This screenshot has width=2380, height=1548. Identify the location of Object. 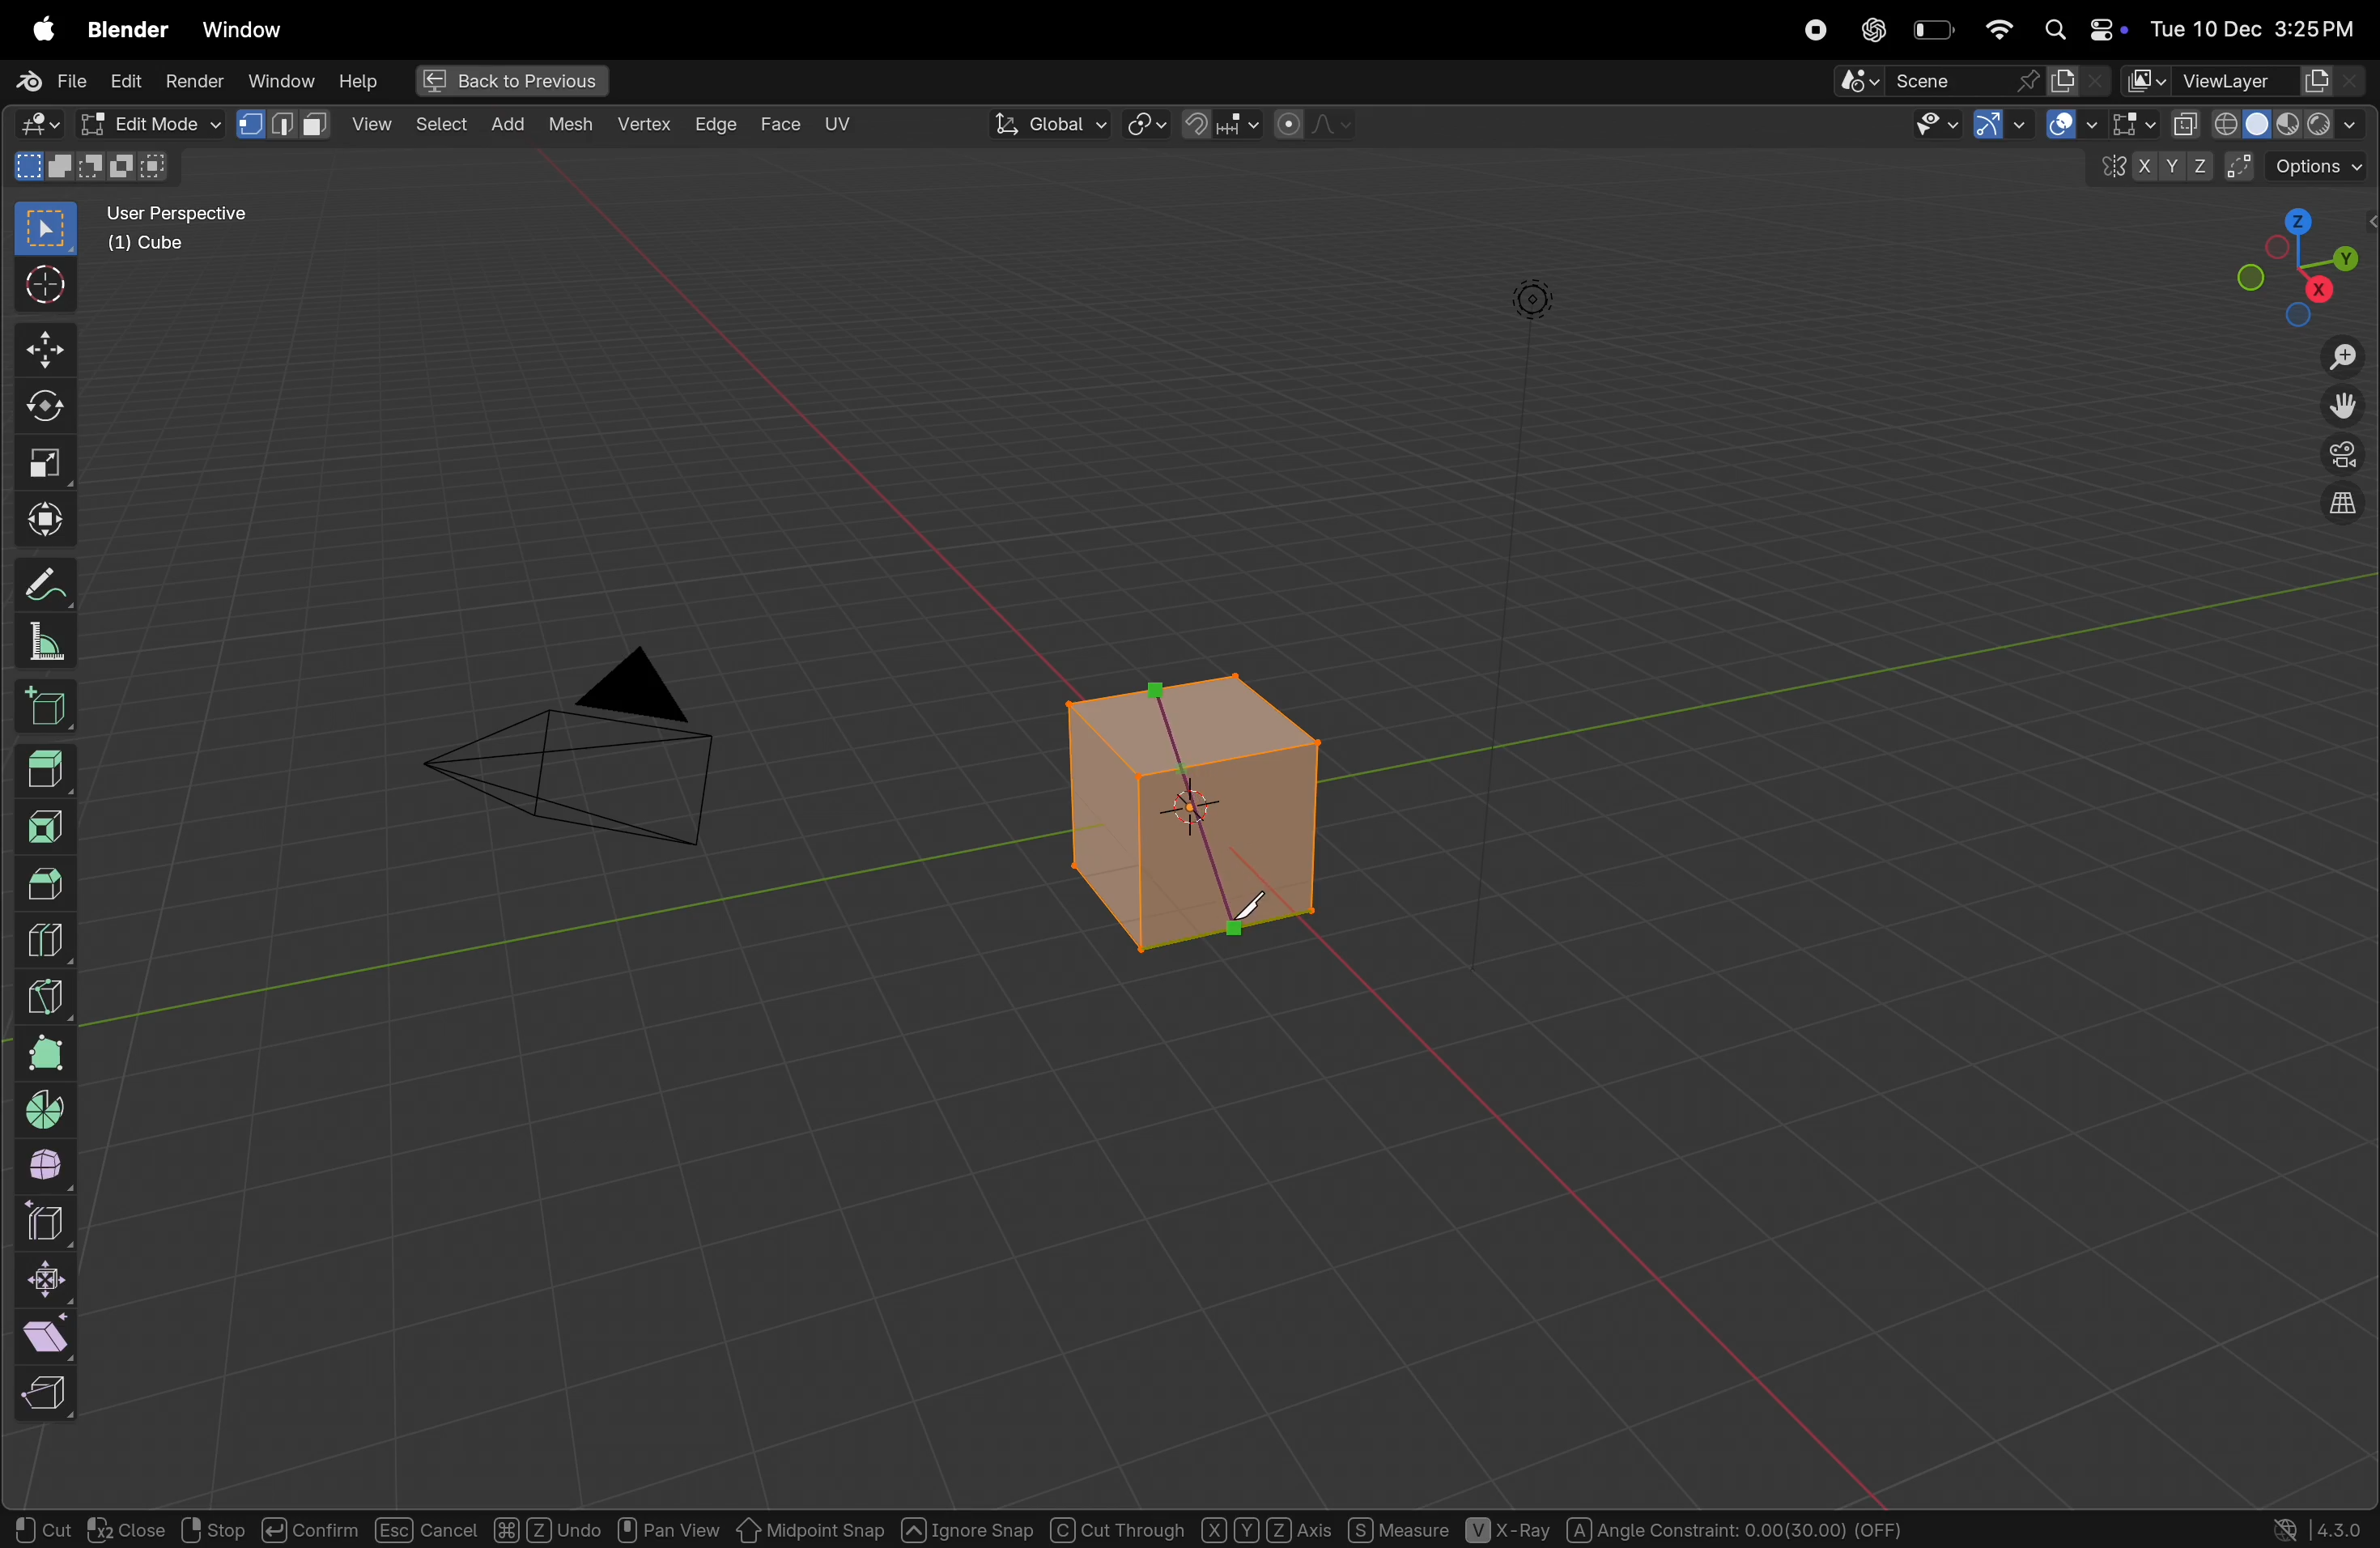
(511, 122).